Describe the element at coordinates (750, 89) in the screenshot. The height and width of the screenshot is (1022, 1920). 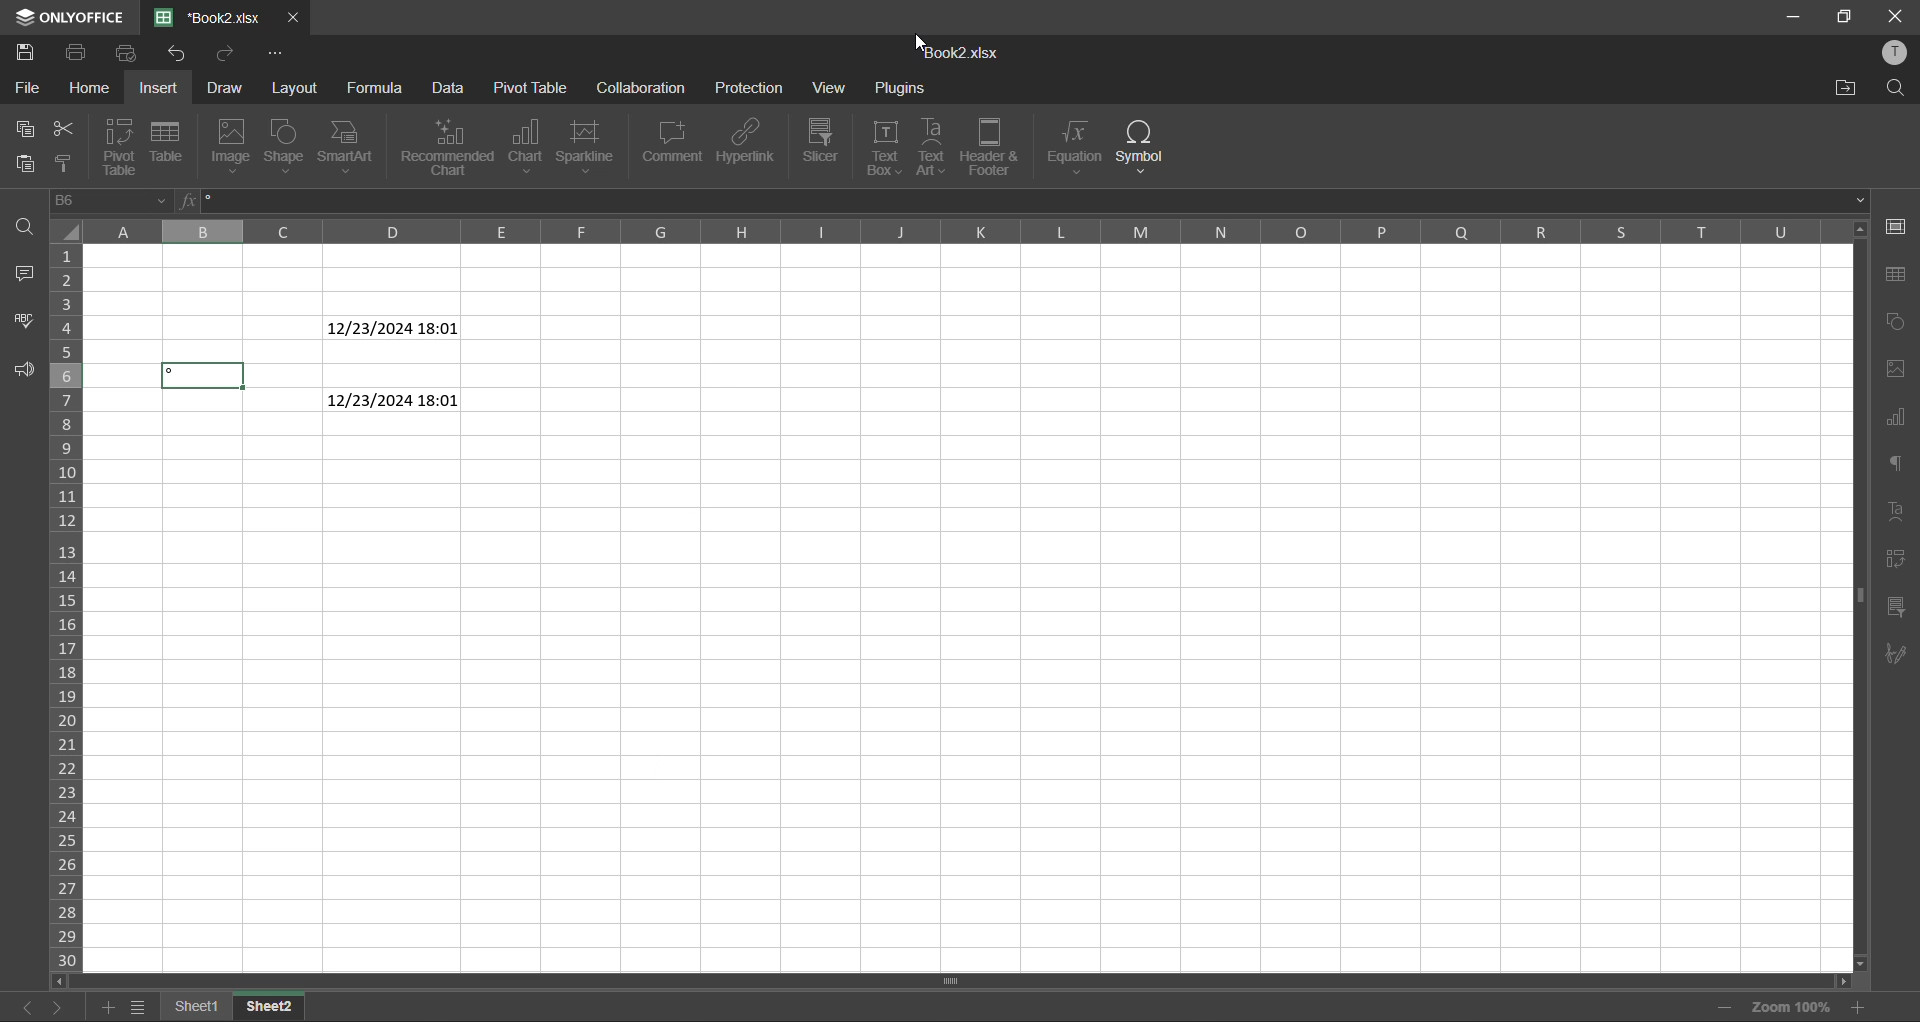
I see `protection` at that location.